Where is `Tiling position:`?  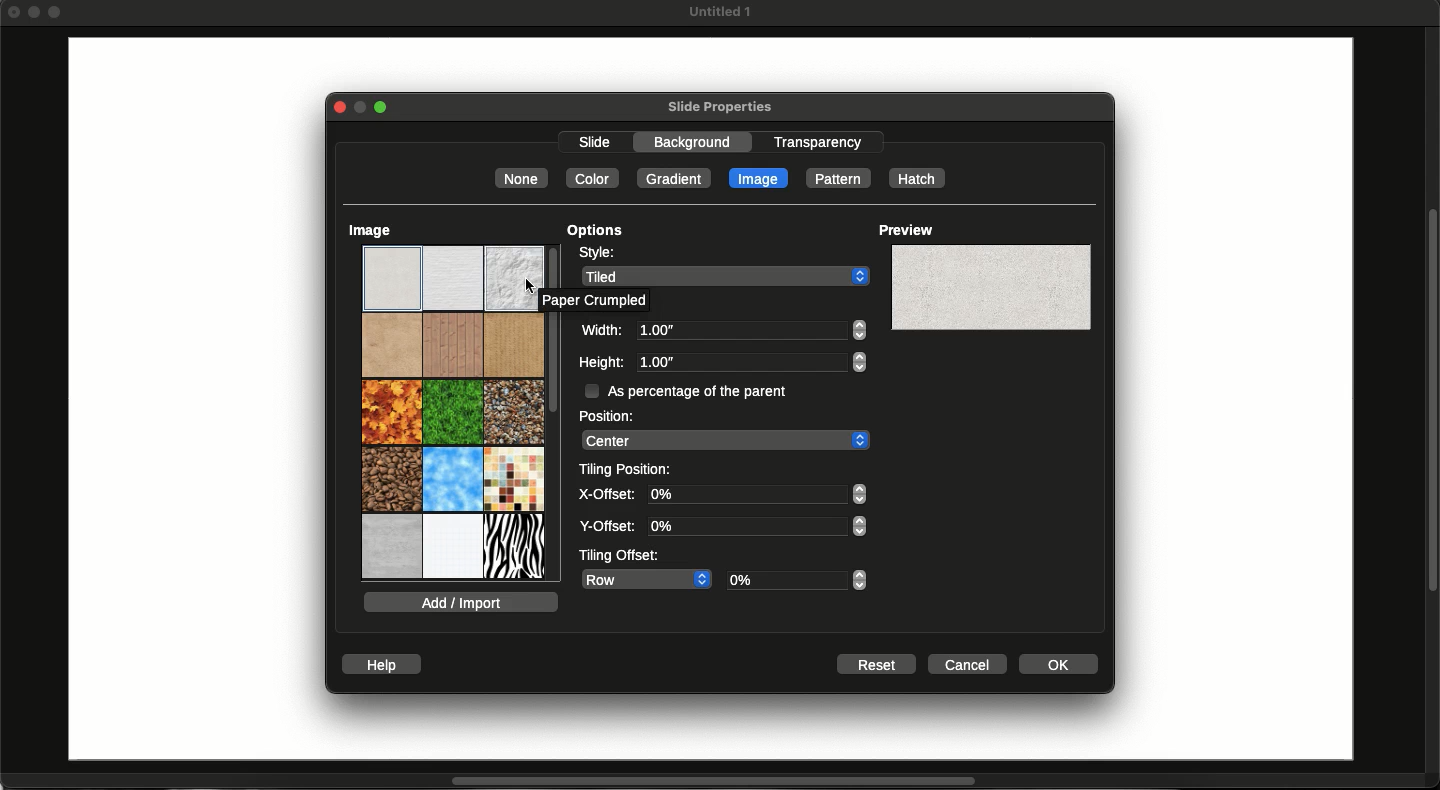 Tiling position: is located at coordinates (629, 468).